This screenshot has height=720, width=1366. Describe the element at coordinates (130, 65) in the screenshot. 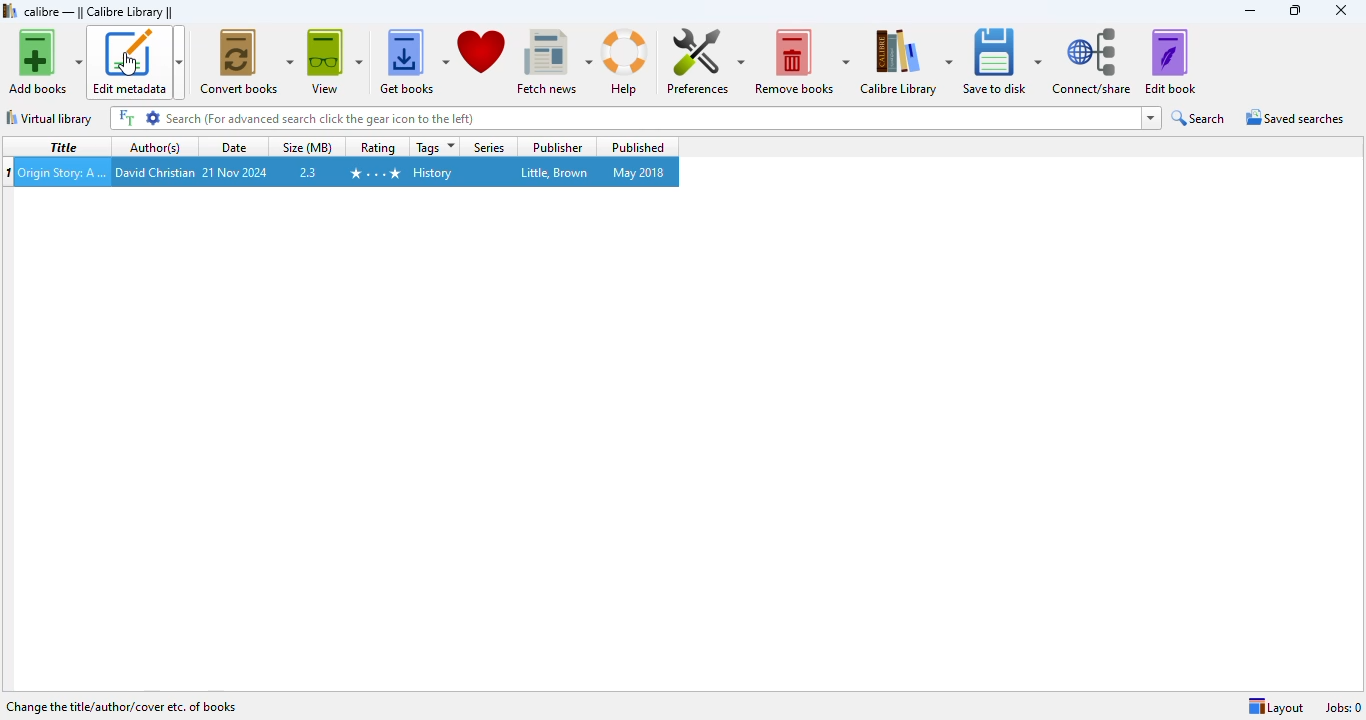

I see `cursor` at that location.